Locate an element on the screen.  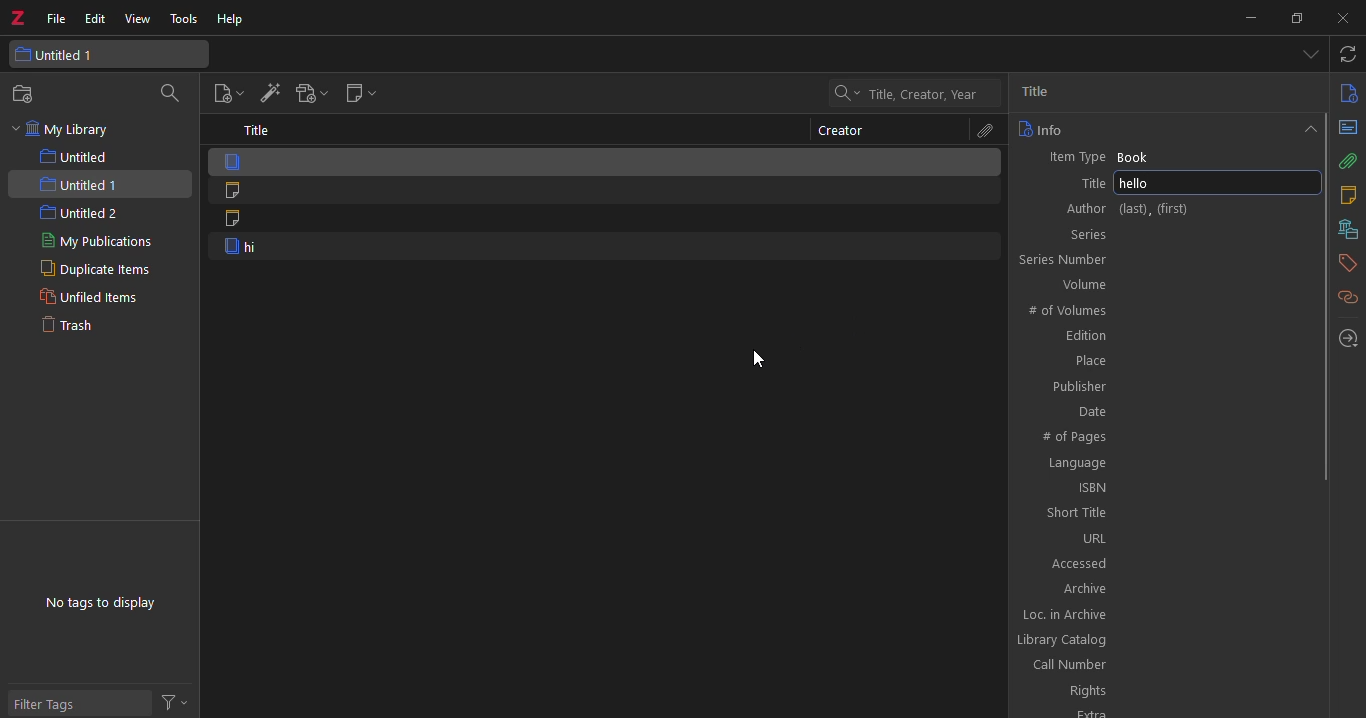
attach is located at coordinates (982, 131).